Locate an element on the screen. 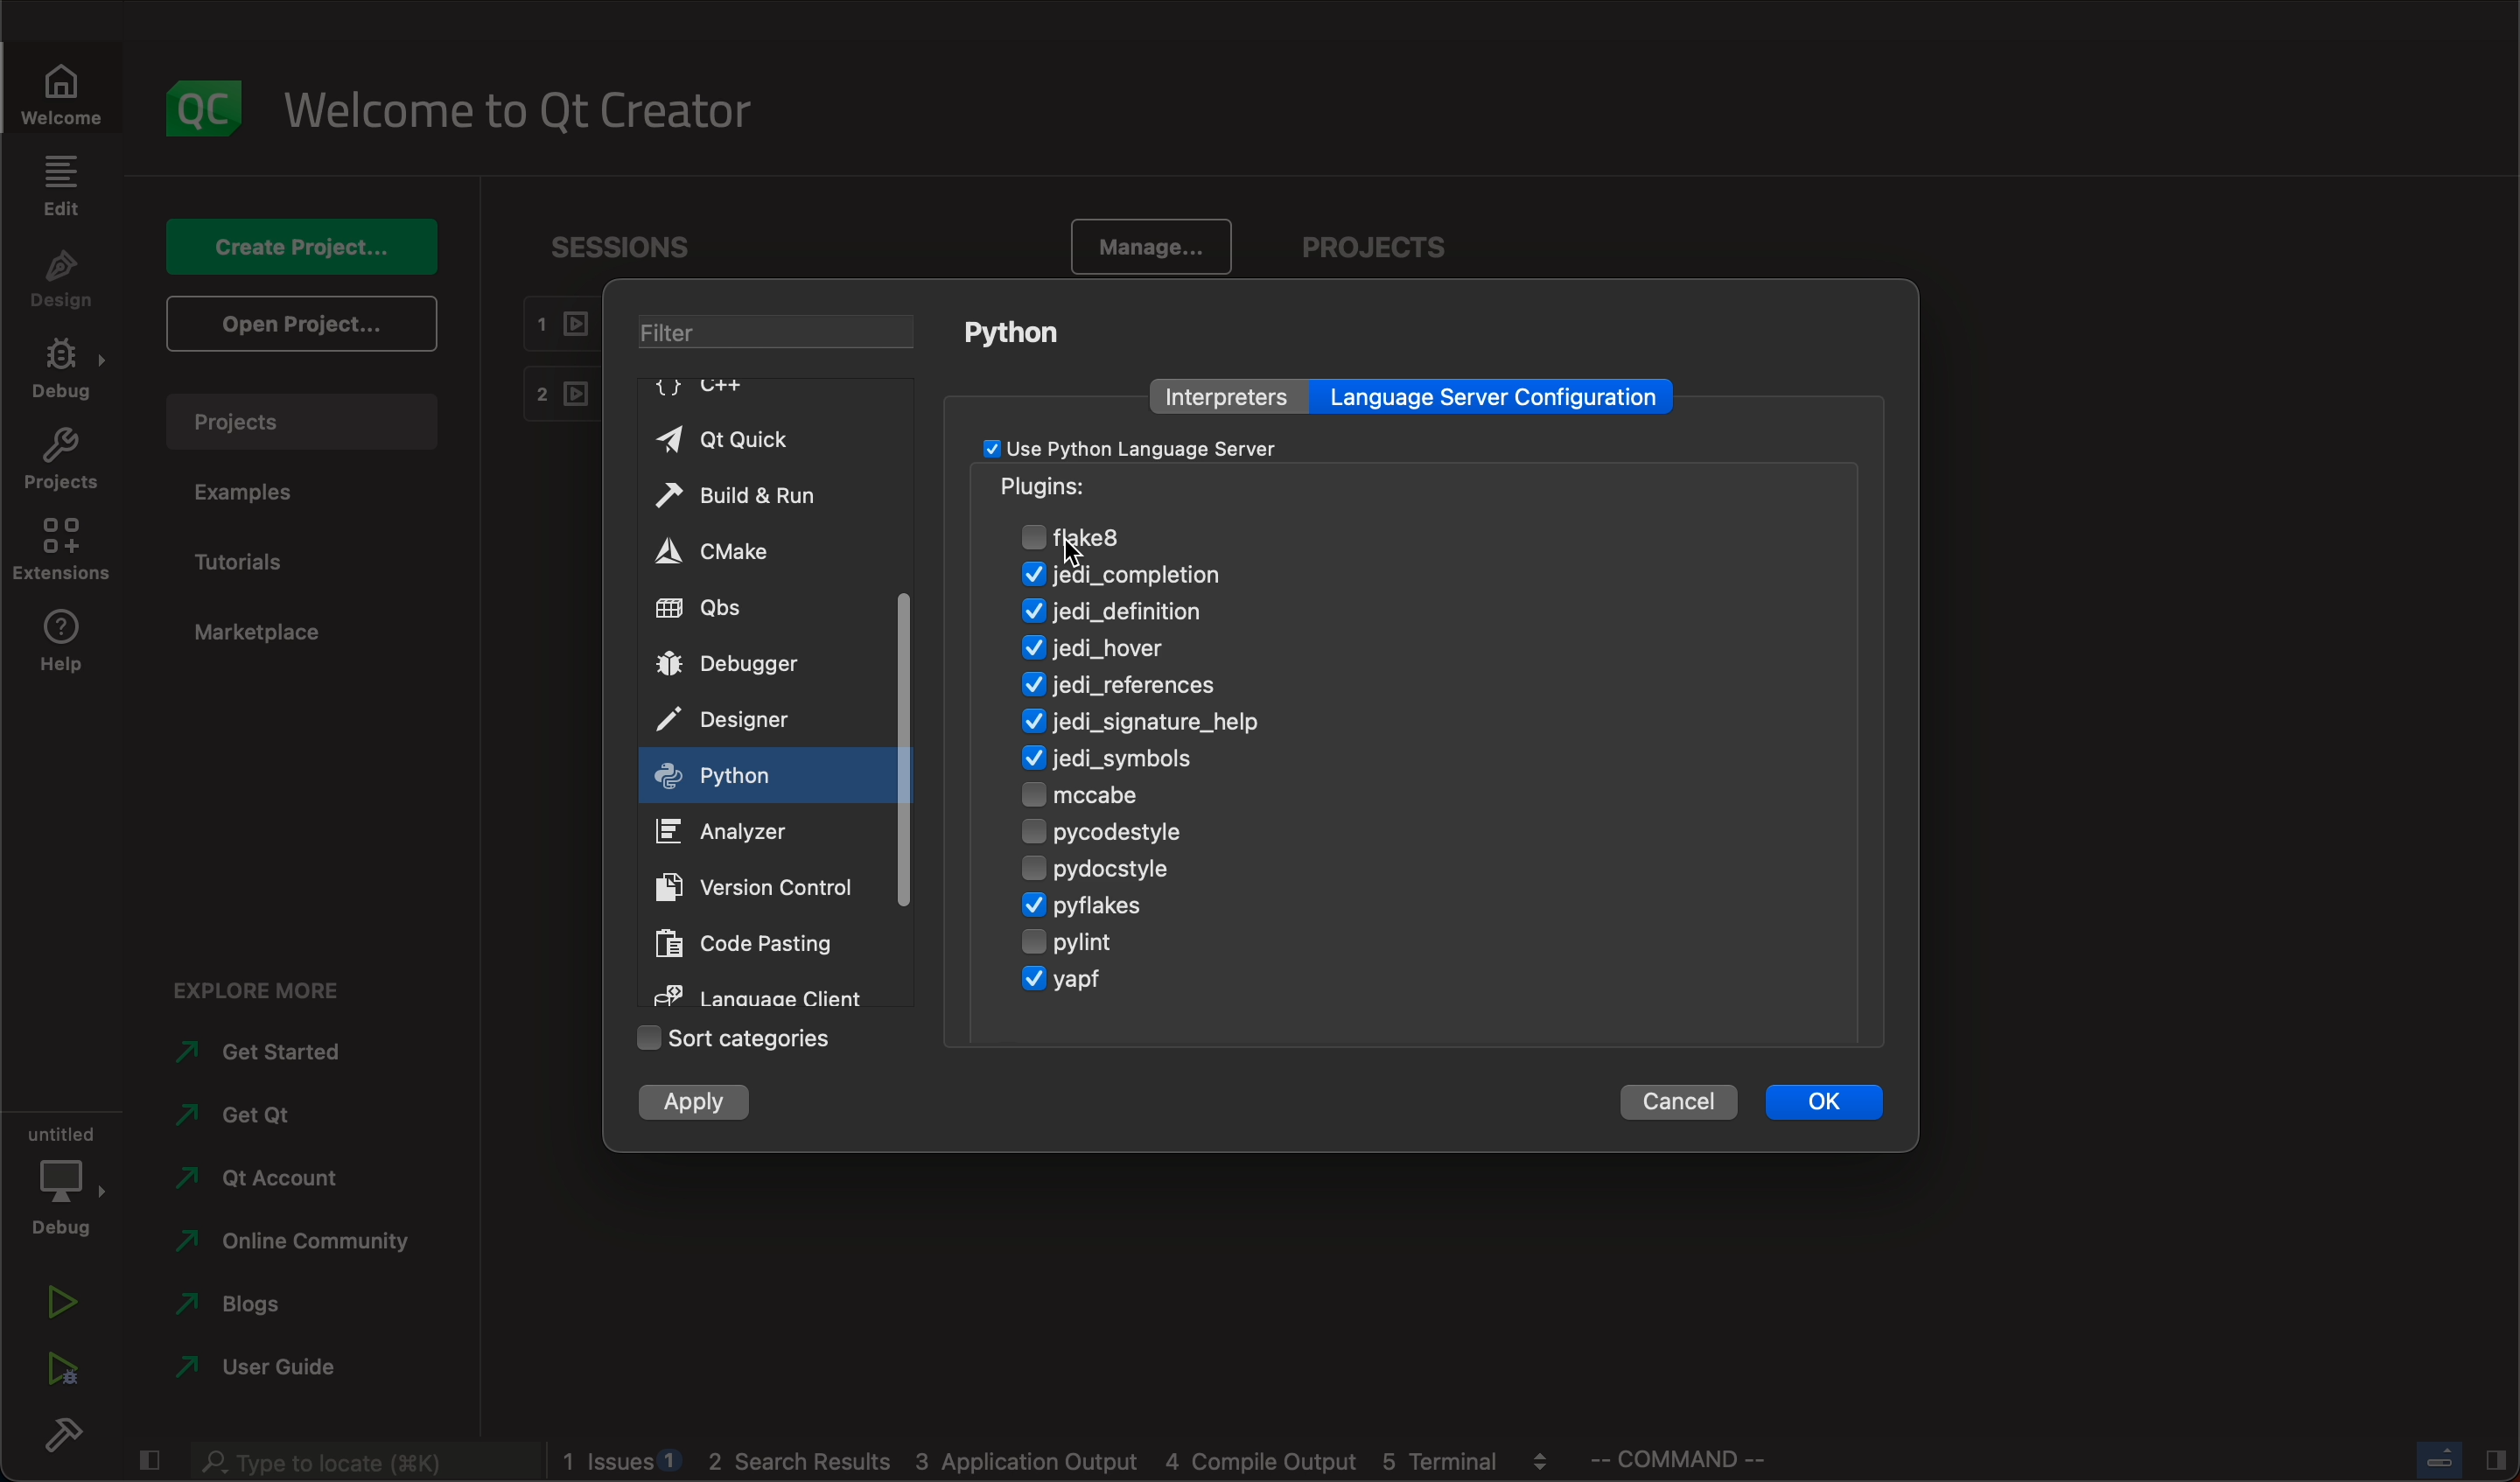  logo is located at coordinates (196, 110).